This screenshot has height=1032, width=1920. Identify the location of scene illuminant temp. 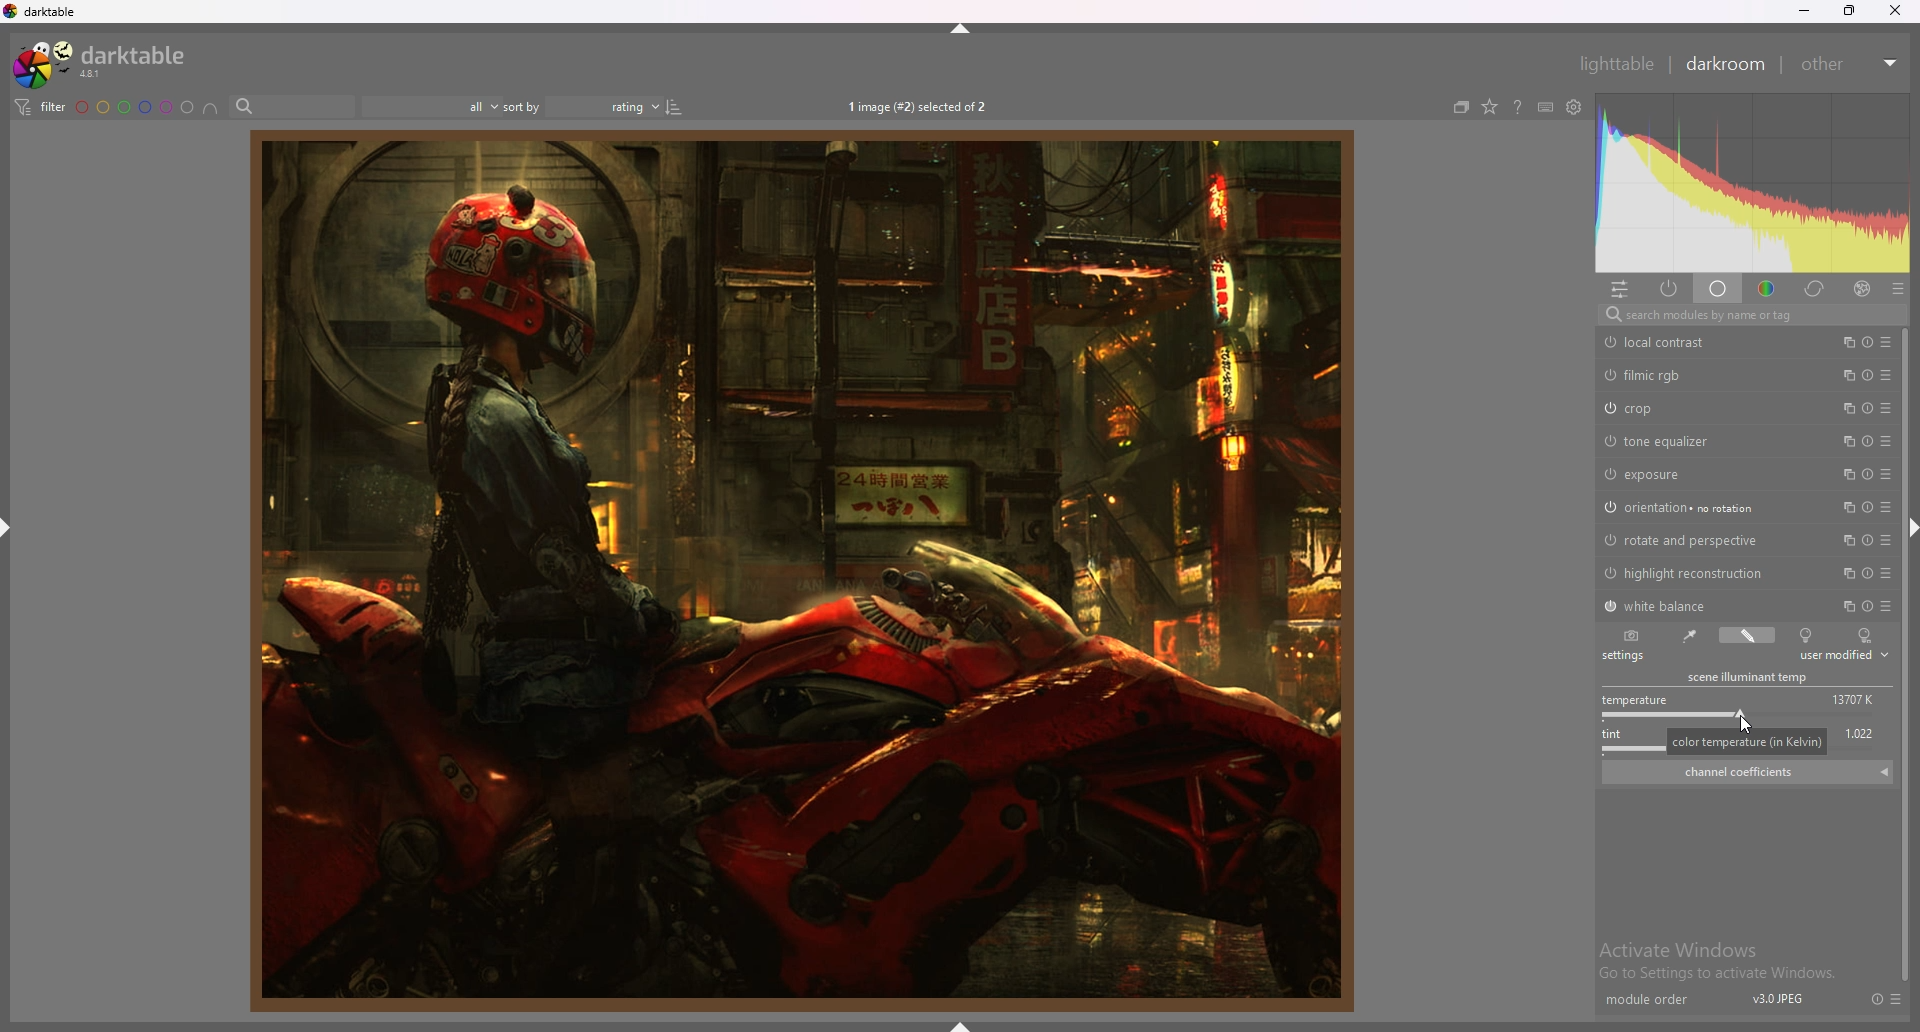
(1748, 678).